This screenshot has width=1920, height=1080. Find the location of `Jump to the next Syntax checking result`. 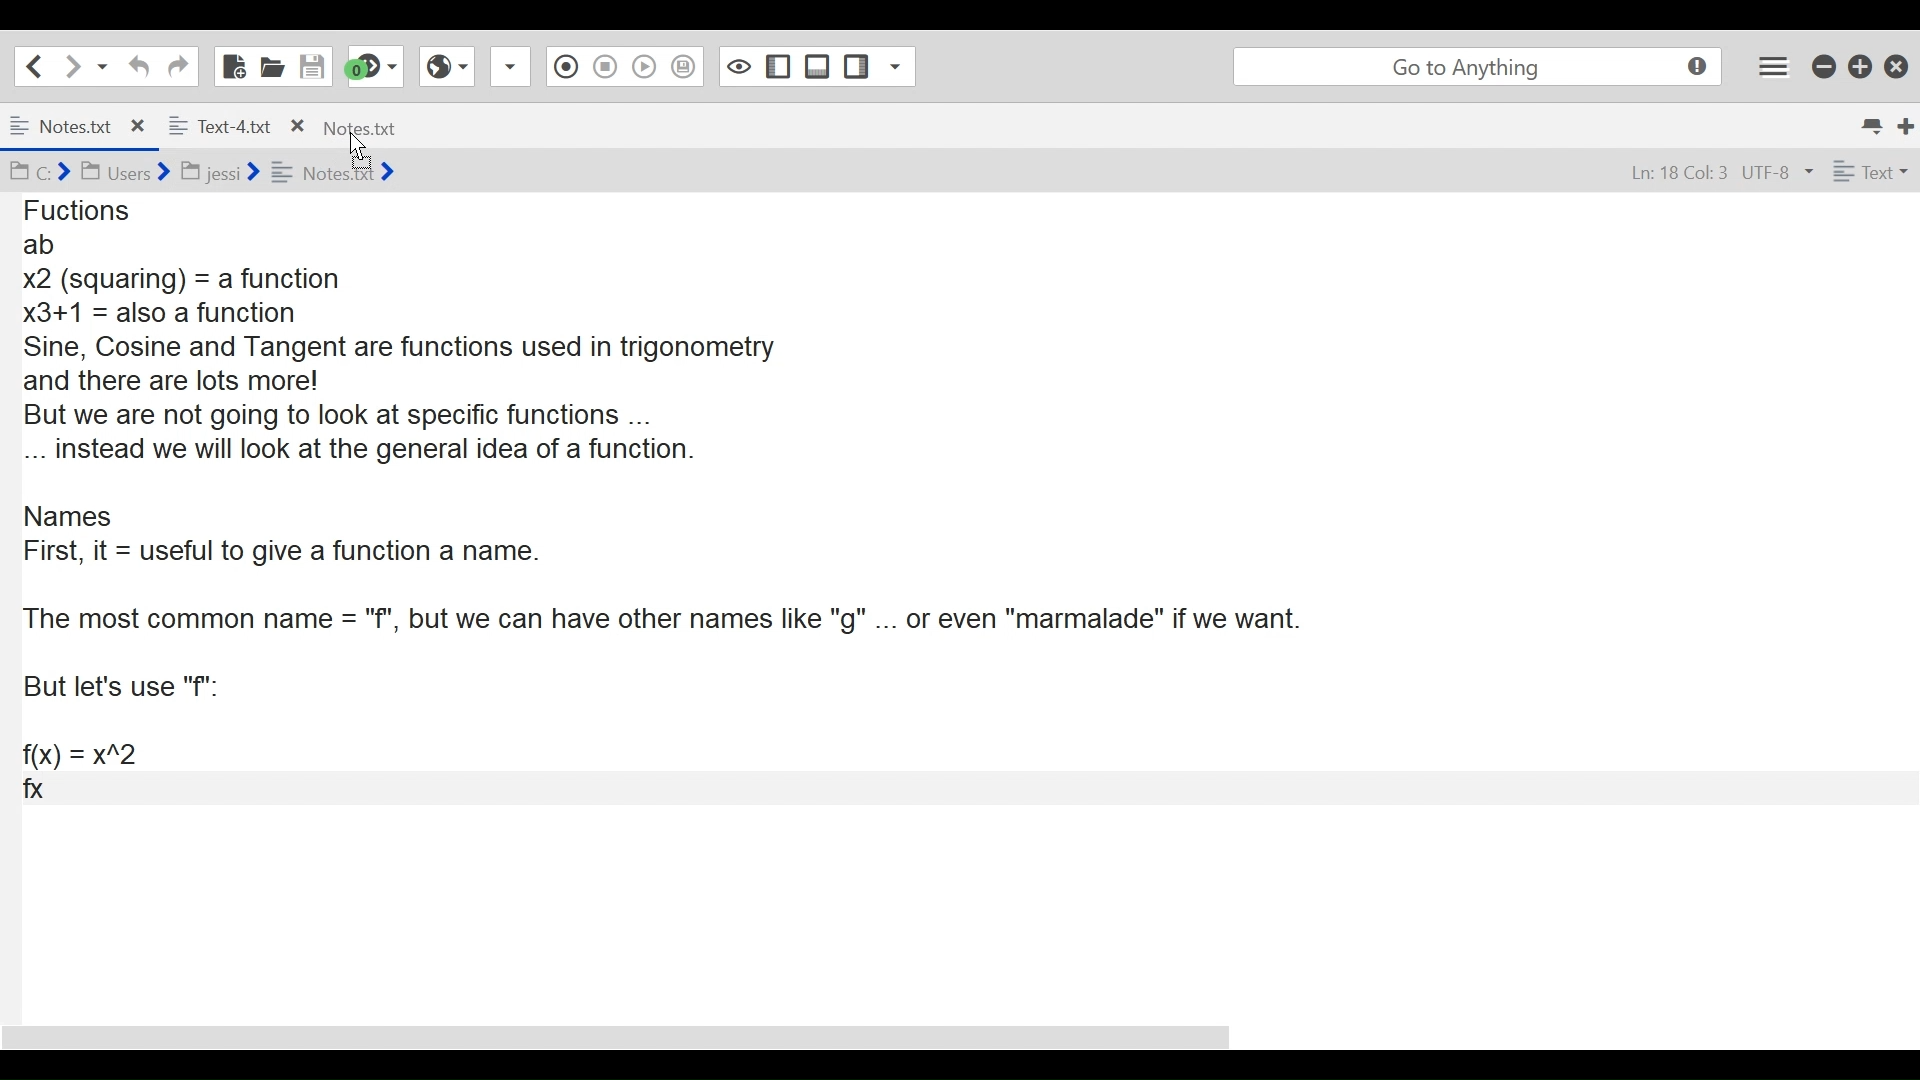

Jump to the next Syntax checking result is located at coordinates (375, 67).